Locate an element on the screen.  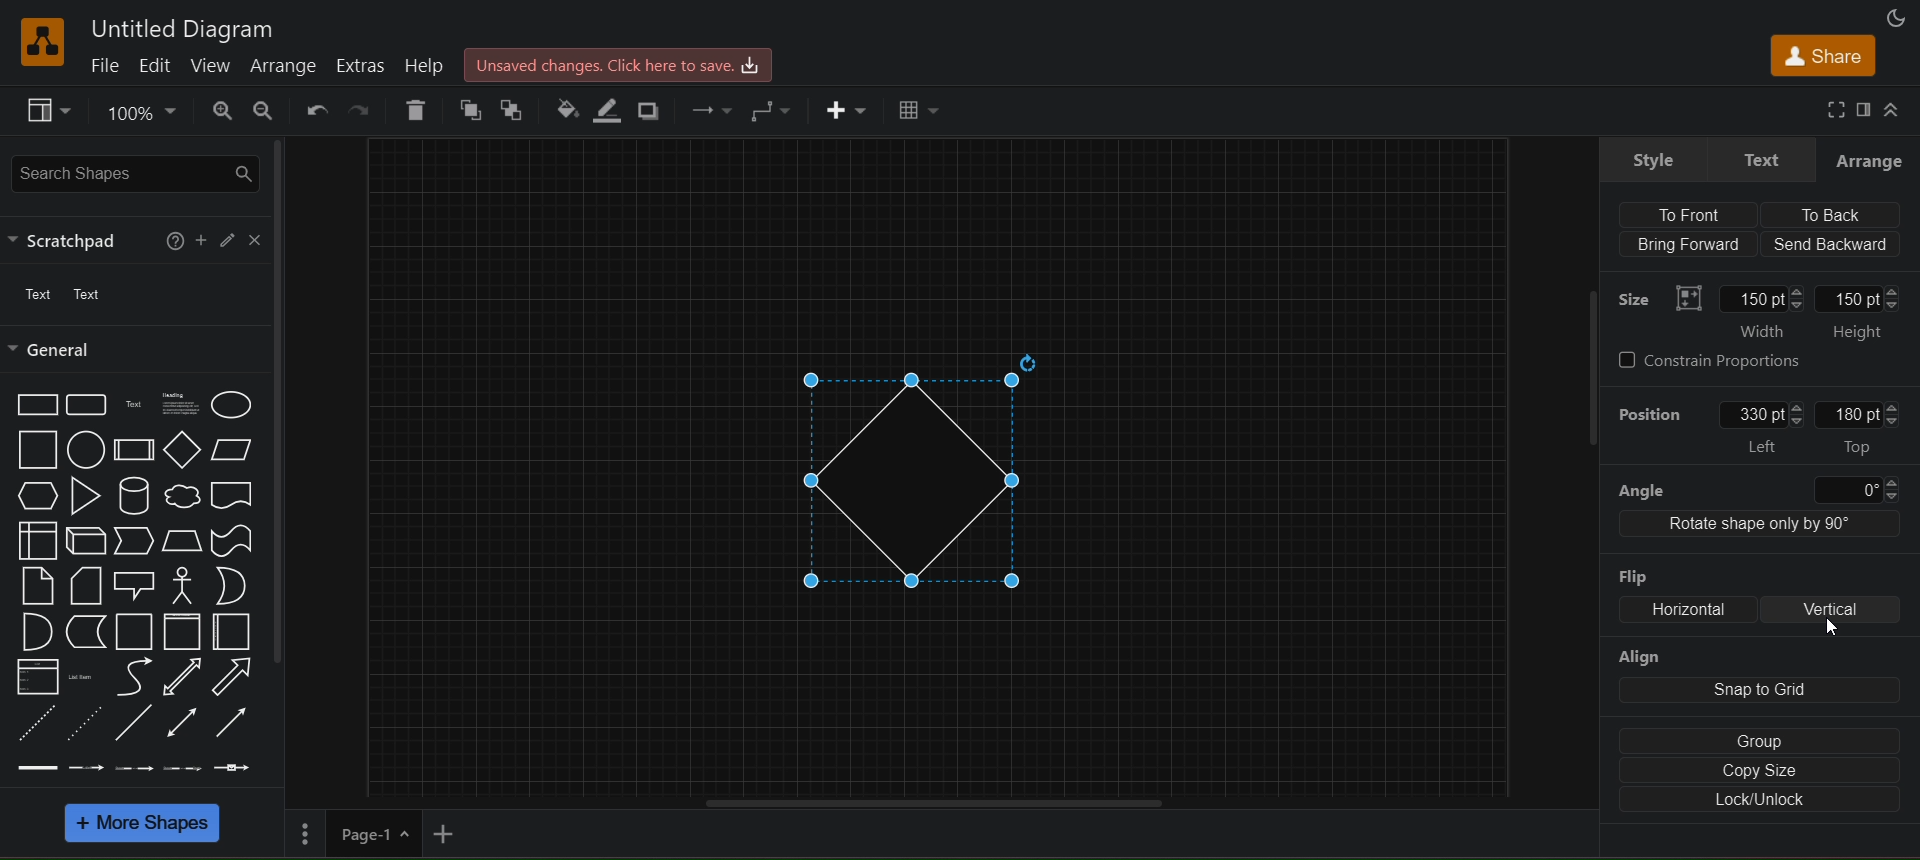
cube is located at coordinates (84, 540).